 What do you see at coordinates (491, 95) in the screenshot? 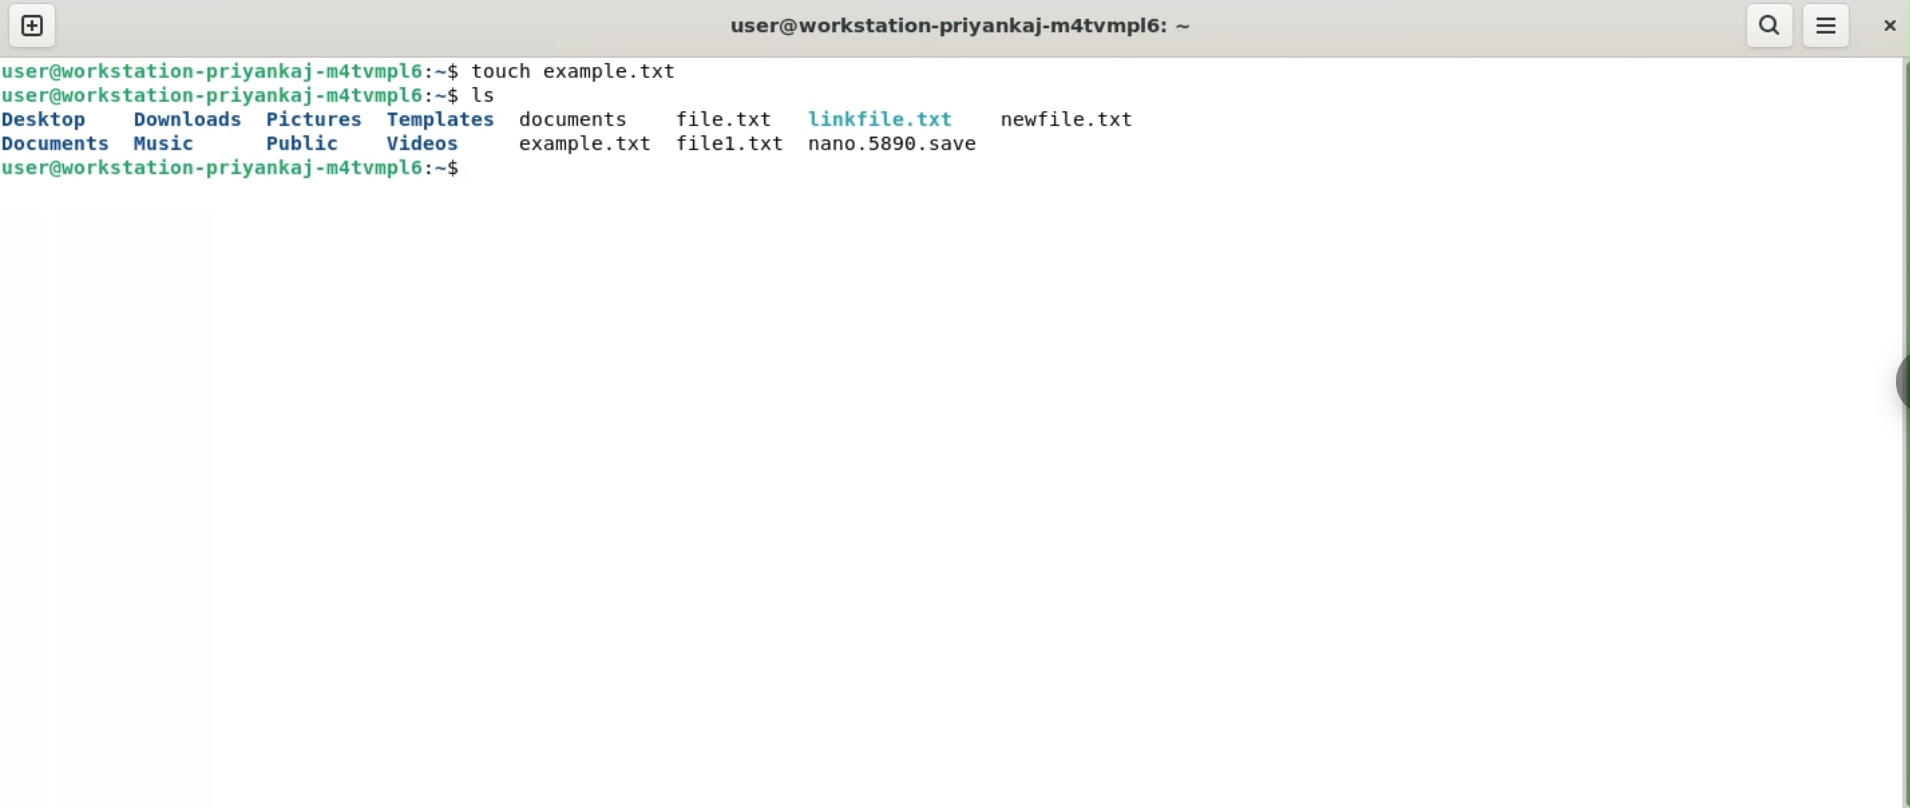
I see `command` at bounding box center [491, 95].